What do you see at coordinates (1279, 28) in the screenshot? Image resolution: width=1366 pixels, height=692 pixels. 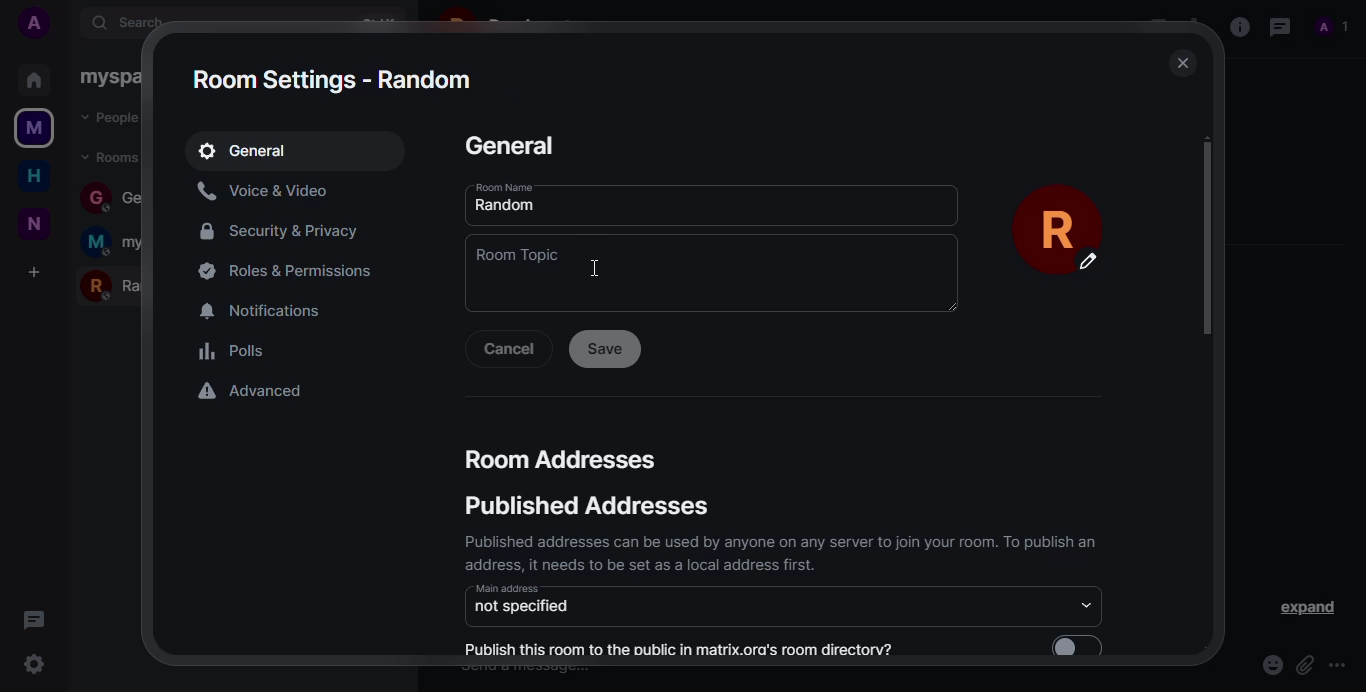 I see `threads` at bounding box center [1279, 28].